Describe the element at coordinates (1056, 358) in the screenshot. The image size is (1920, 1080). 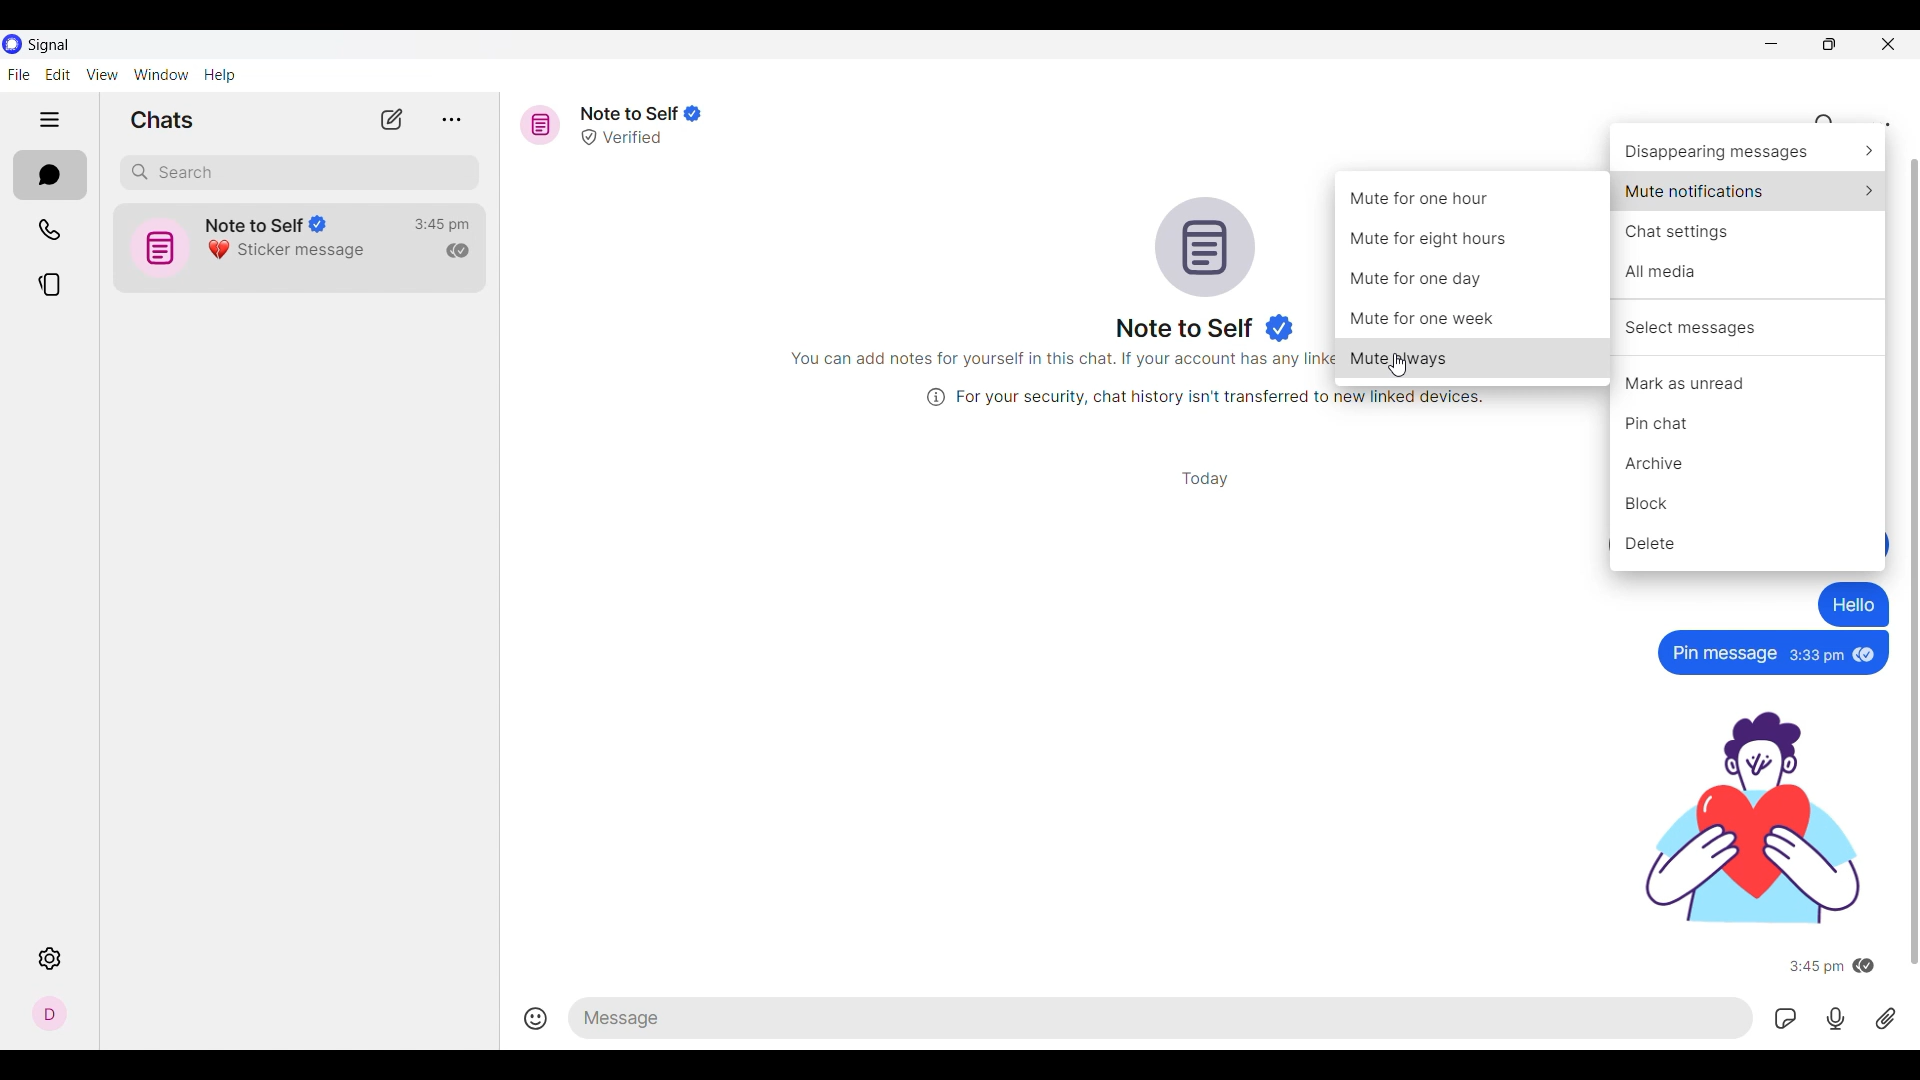
I see `You can add notes for yourself in this chat. If your account has any linke` at that location.